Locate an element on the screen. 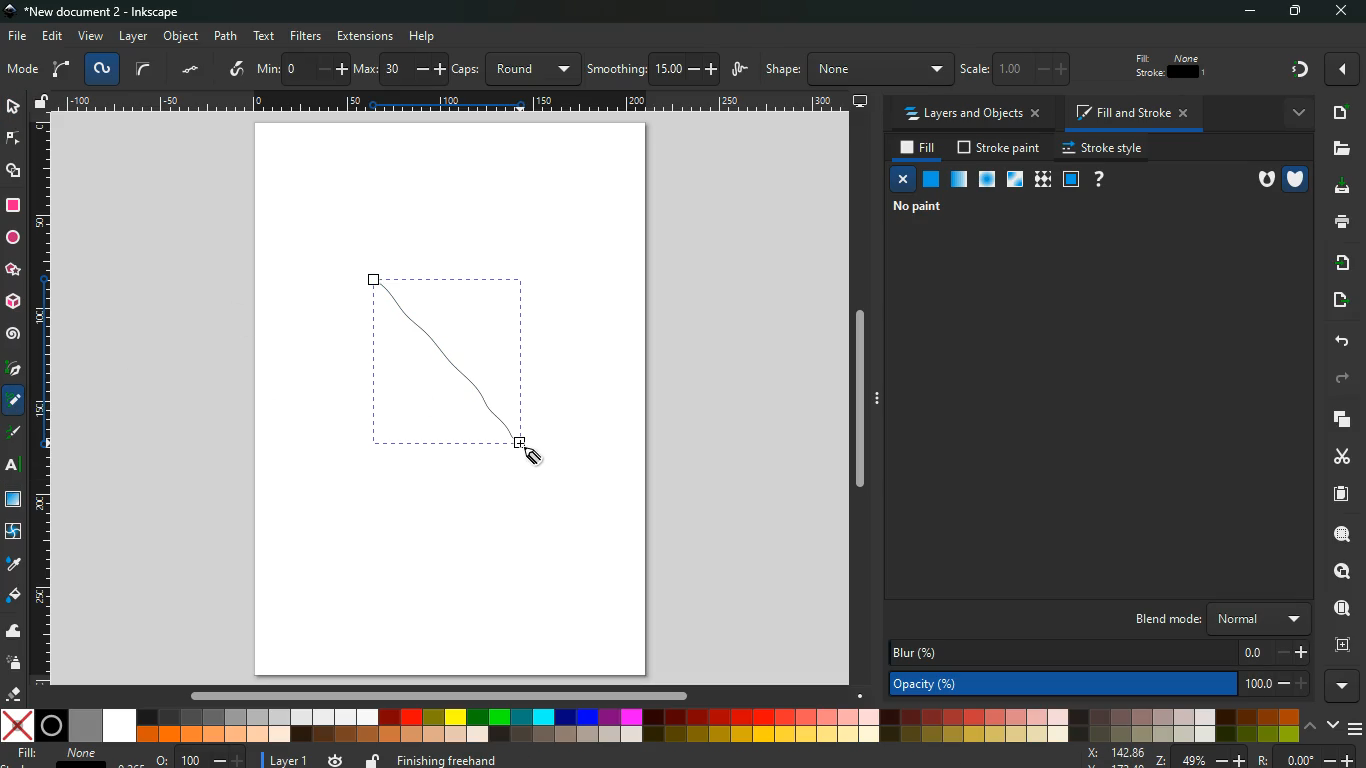  no objects is located at coordinates (941, 208).